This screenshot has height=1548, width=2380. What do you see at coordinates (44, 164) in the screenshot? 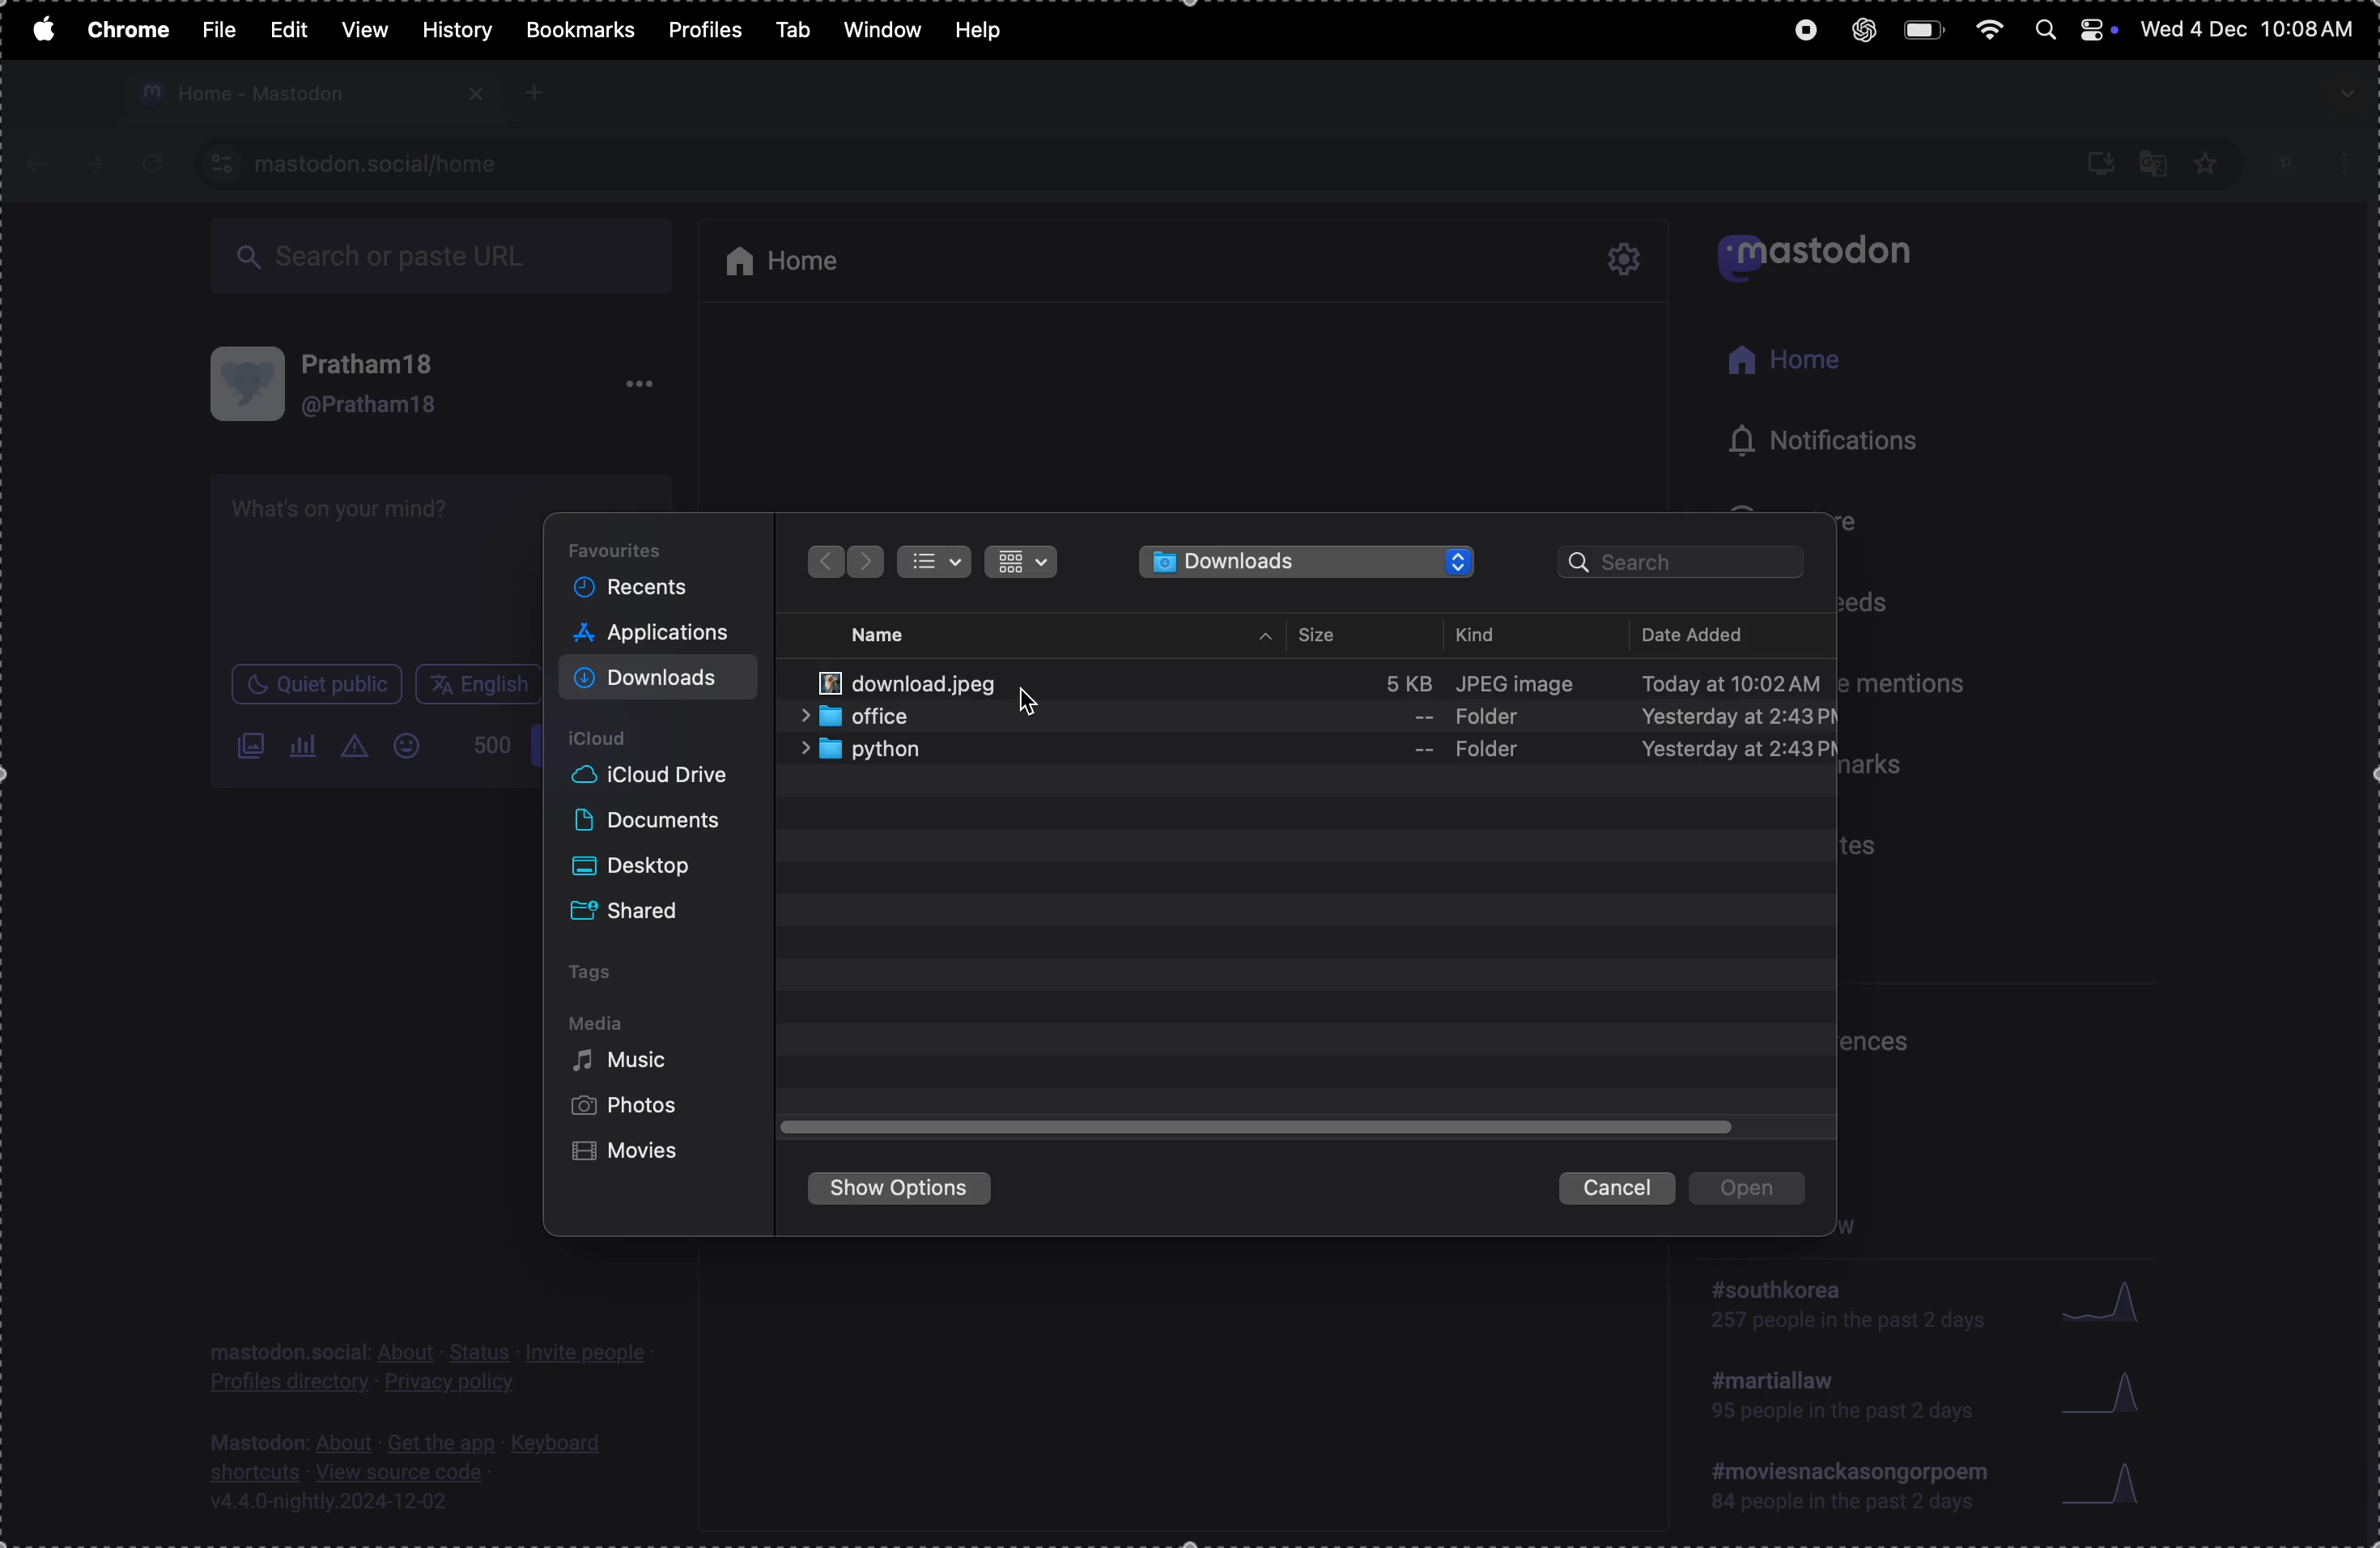
I see `previous tab` at bounding box center [44, 164].